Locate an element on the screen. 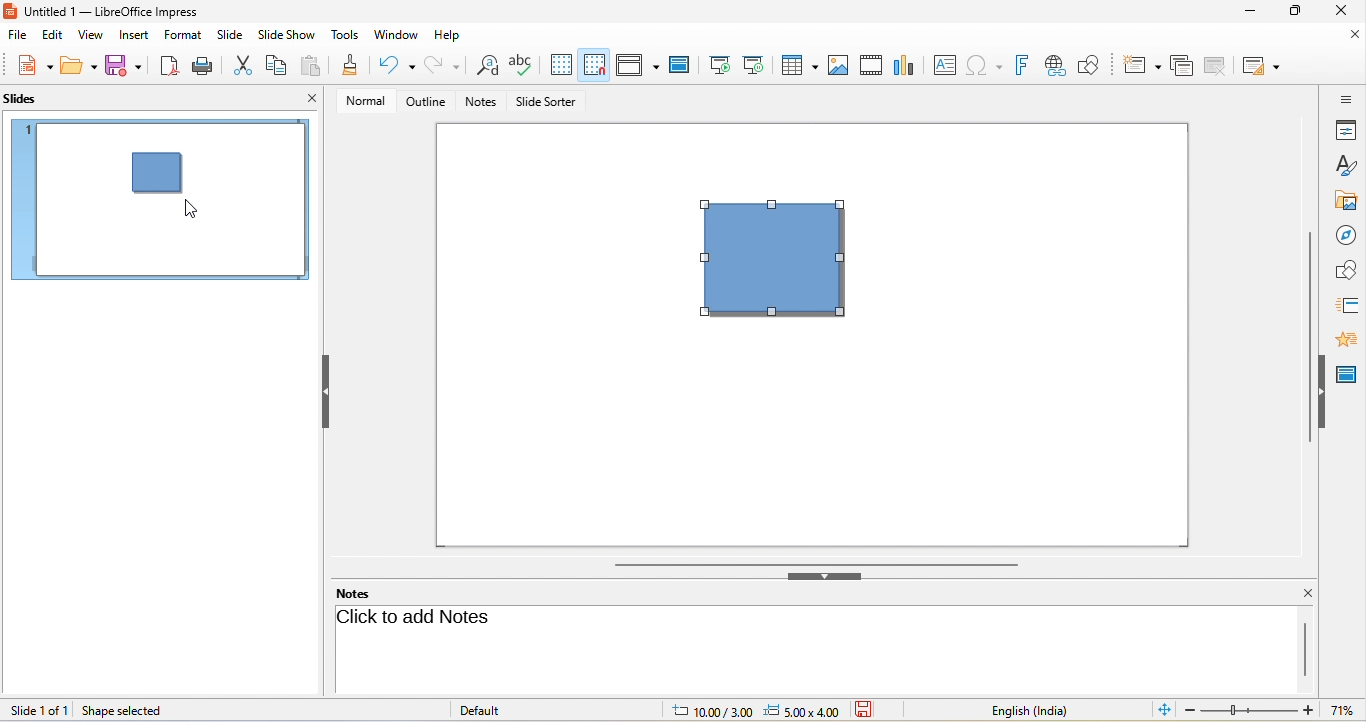  slide 1 of 1 is located at coordinates (38, 710).